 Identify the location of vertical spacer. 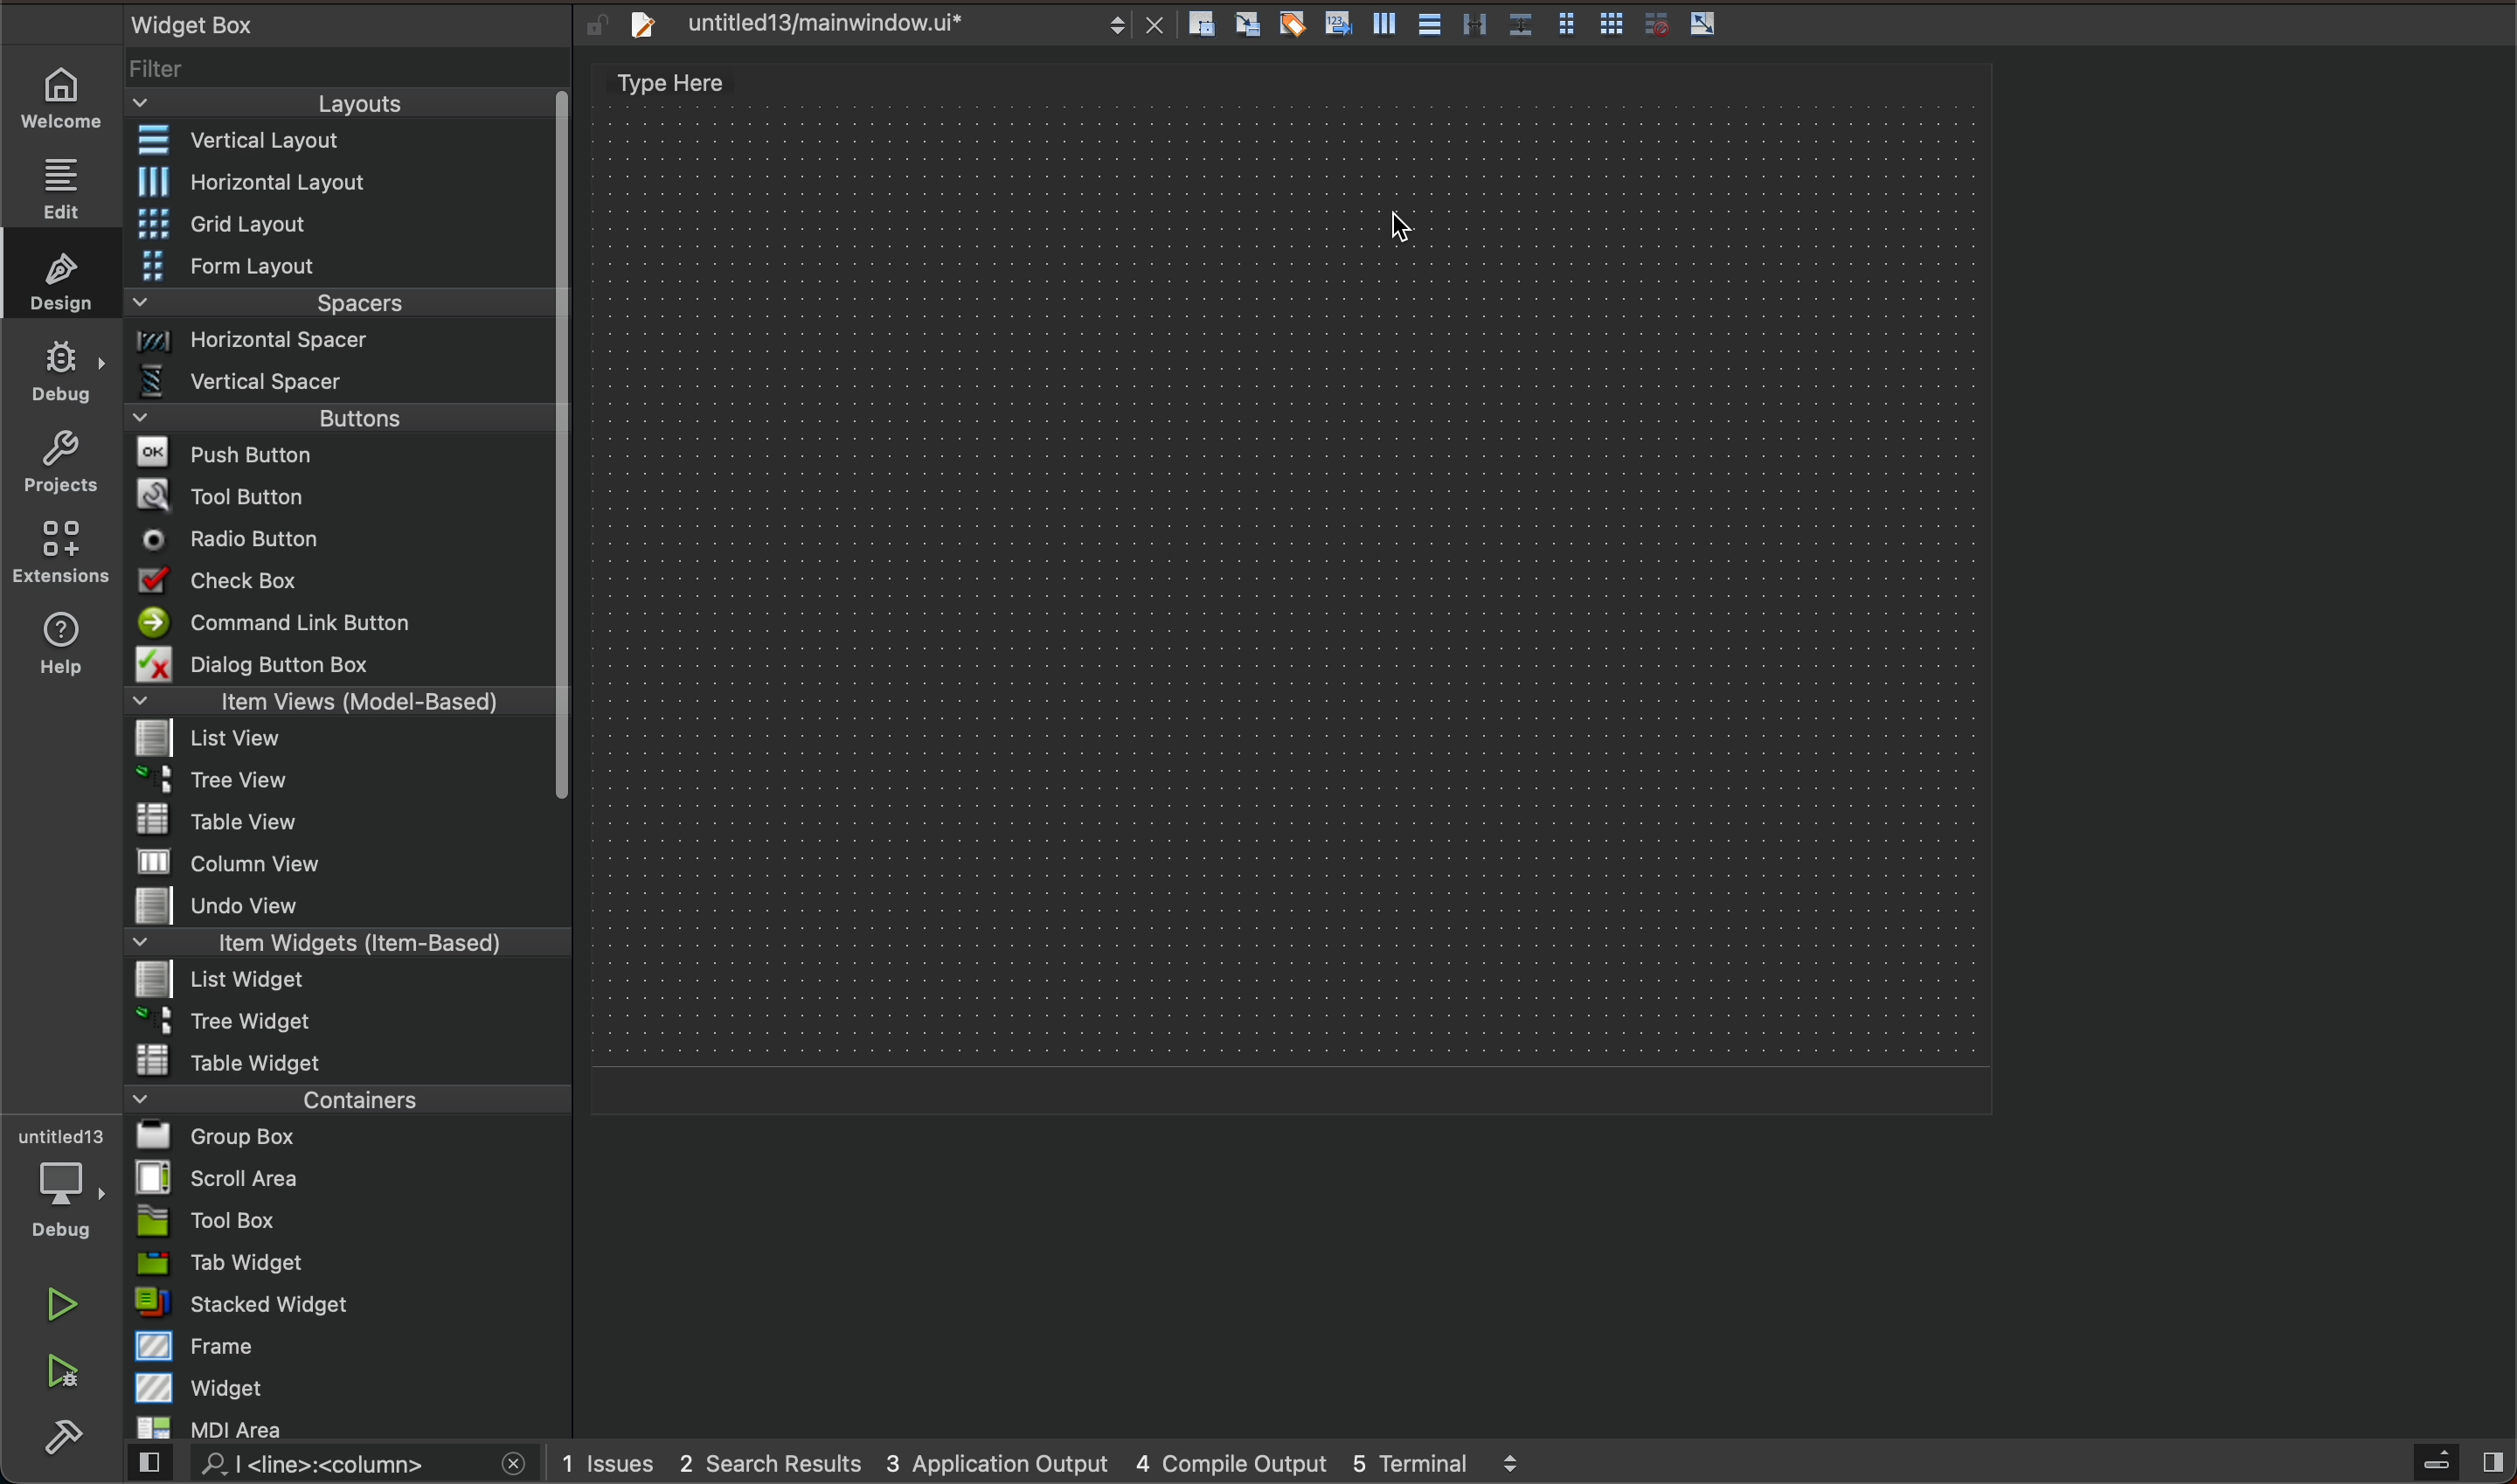
(340, 381).